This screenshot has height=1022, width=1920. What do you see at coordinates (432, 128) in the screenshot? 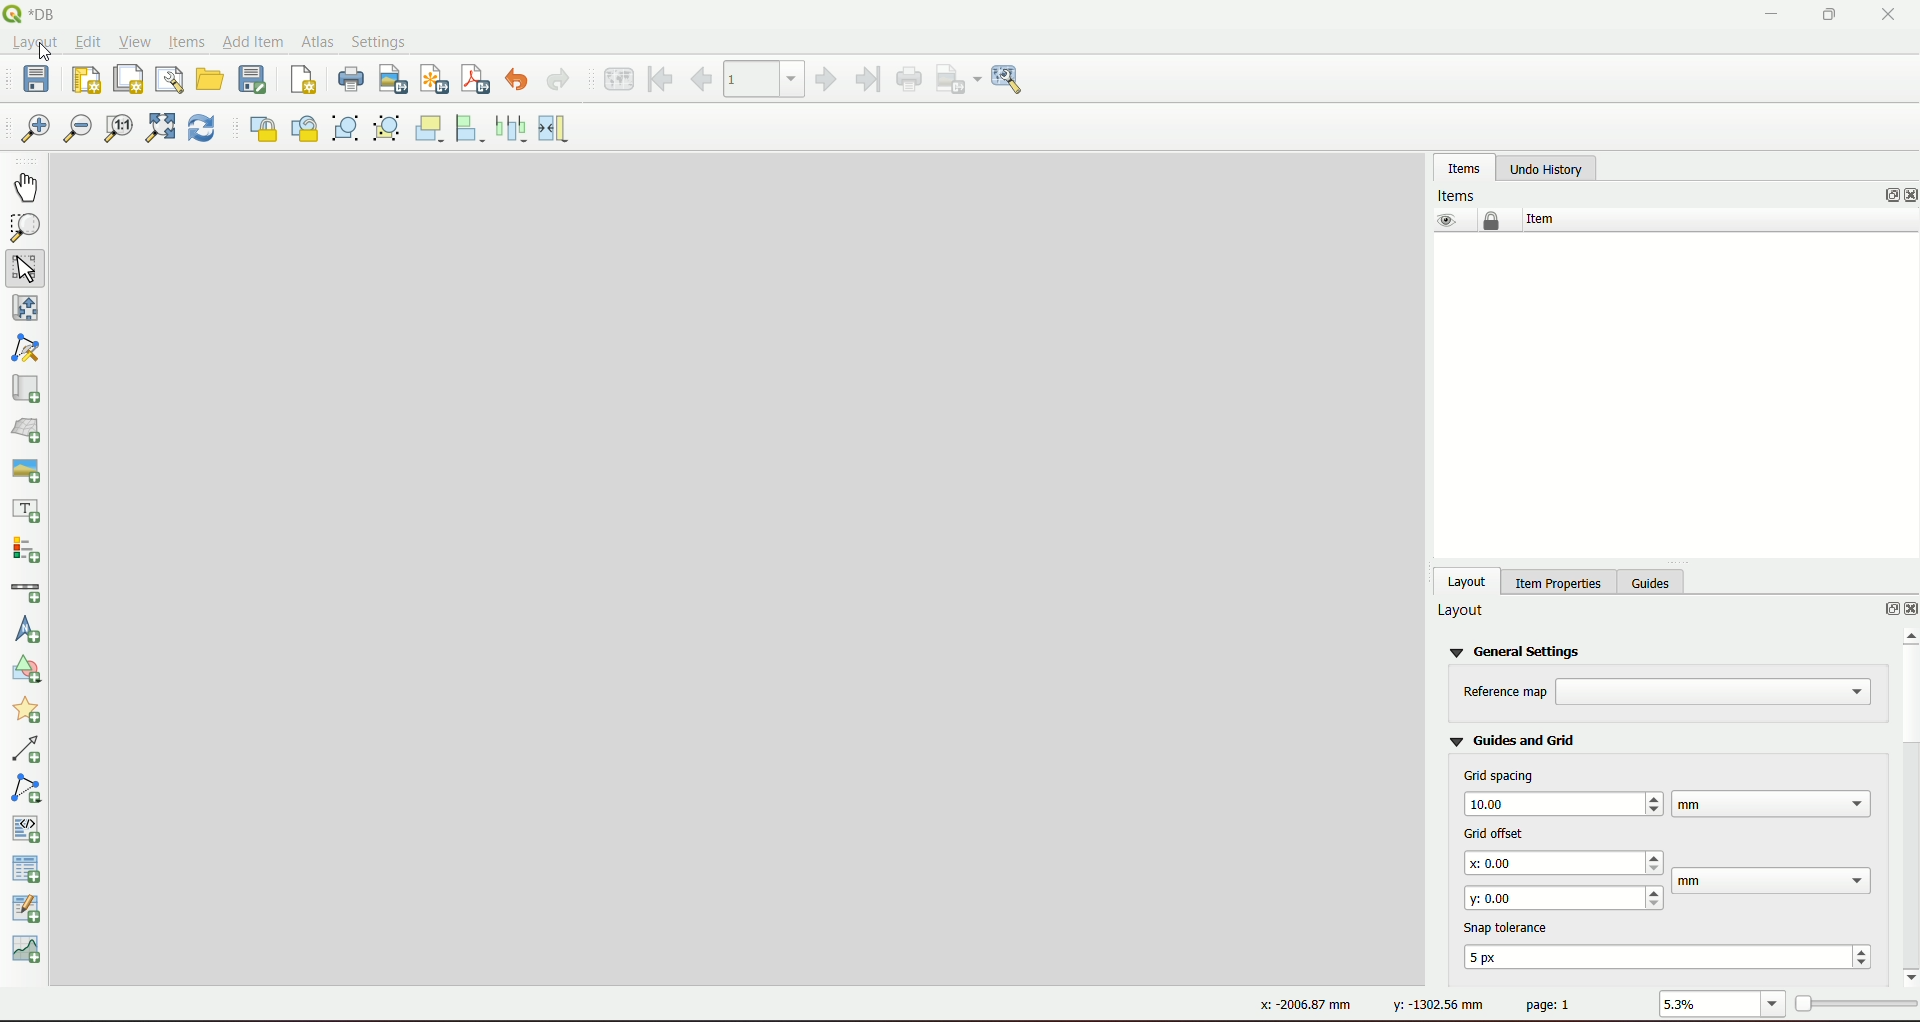
I see `raise selected` at bounding box center [432, 128].